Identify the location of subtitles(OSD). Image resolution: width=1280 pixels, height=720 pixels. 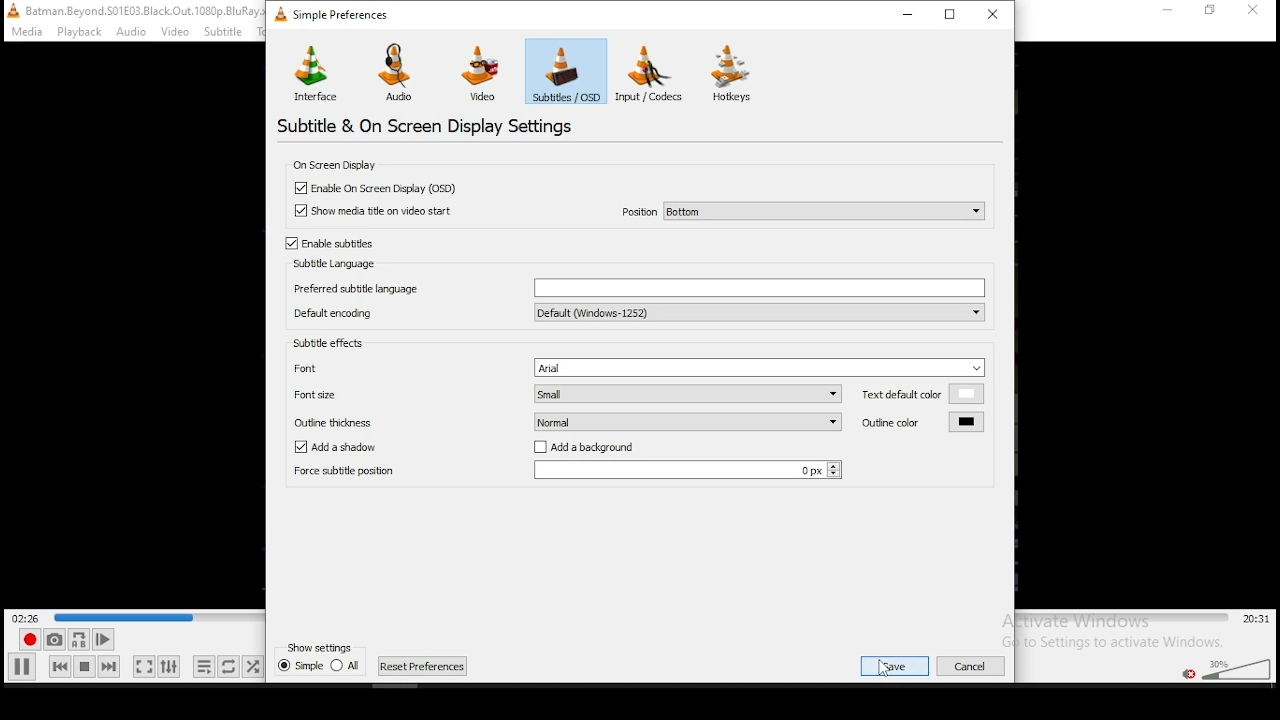
(566, 70).